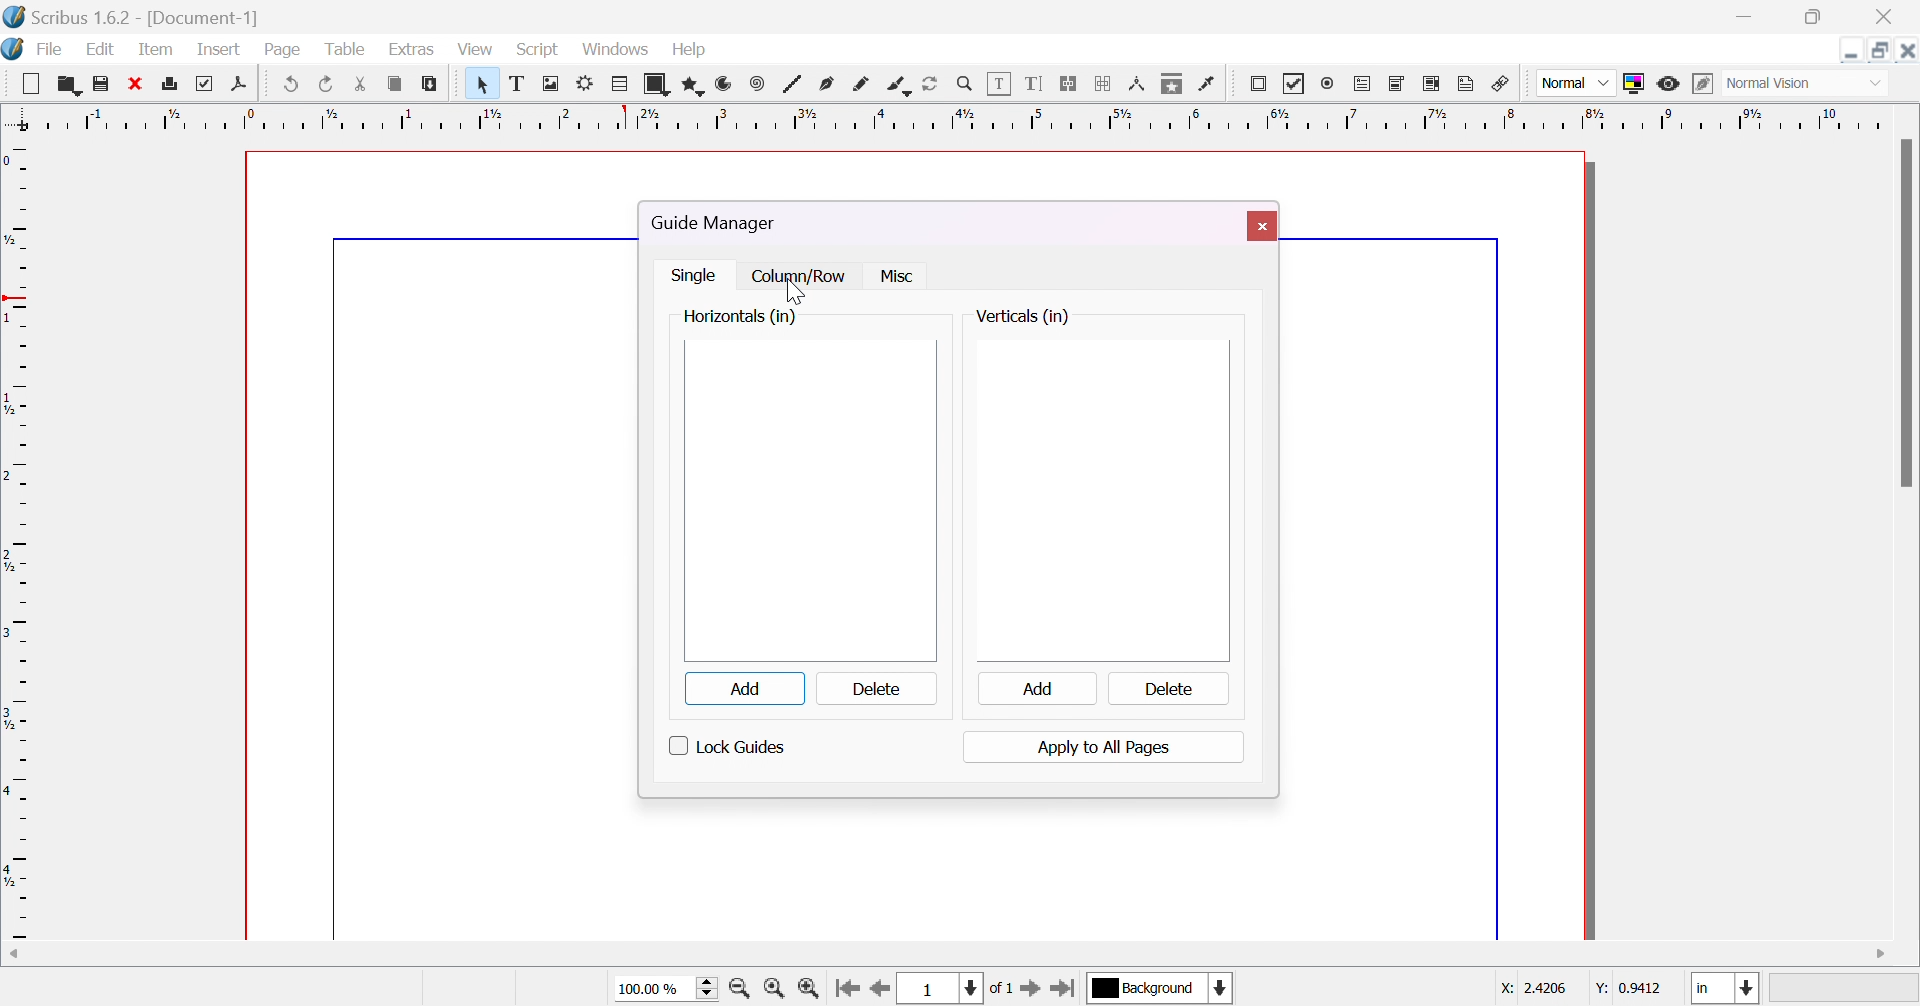 The width and height of the screenshot is (1920, 1006). I want to click on Minimize, so click(1851, 49).